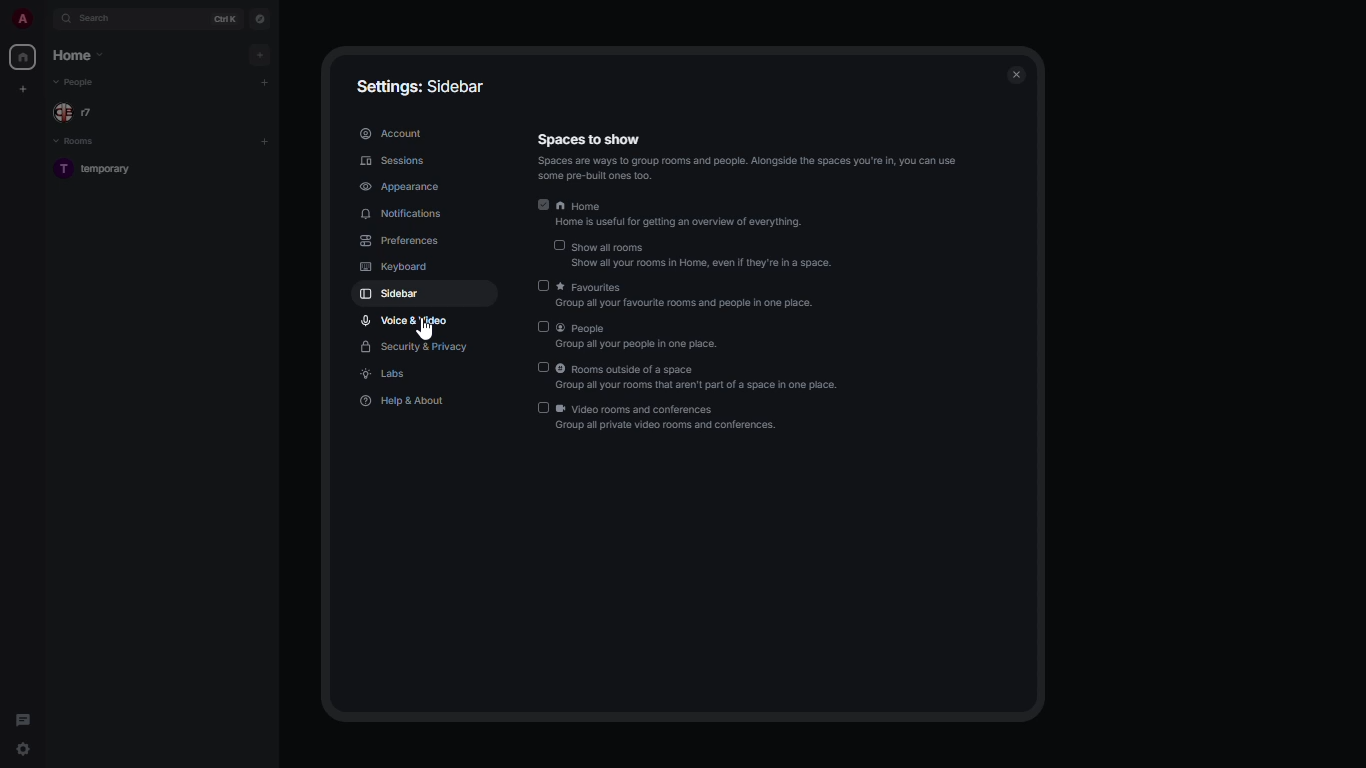 This screenshot has width=1366, height=768. Describe the element at coordinates (267, 82) in the screenshot. I see `add` at that location.